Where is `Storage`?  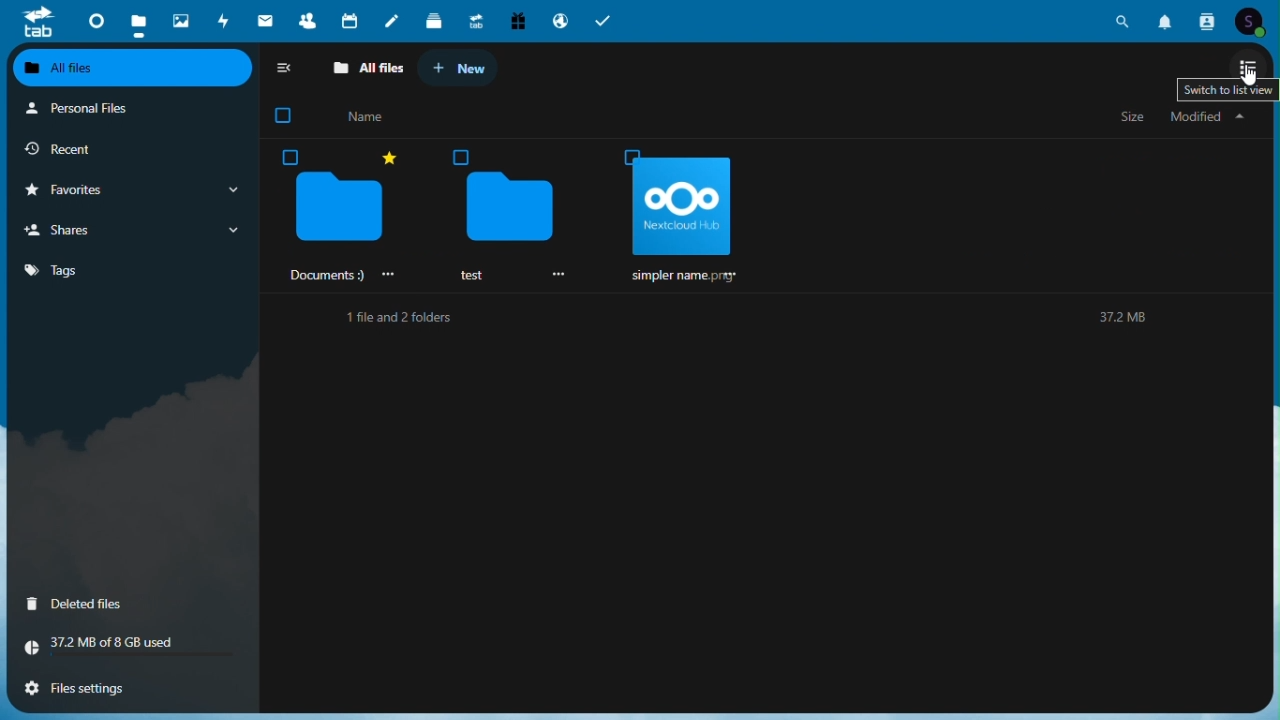
Storage is located at coordinates (129, 647).